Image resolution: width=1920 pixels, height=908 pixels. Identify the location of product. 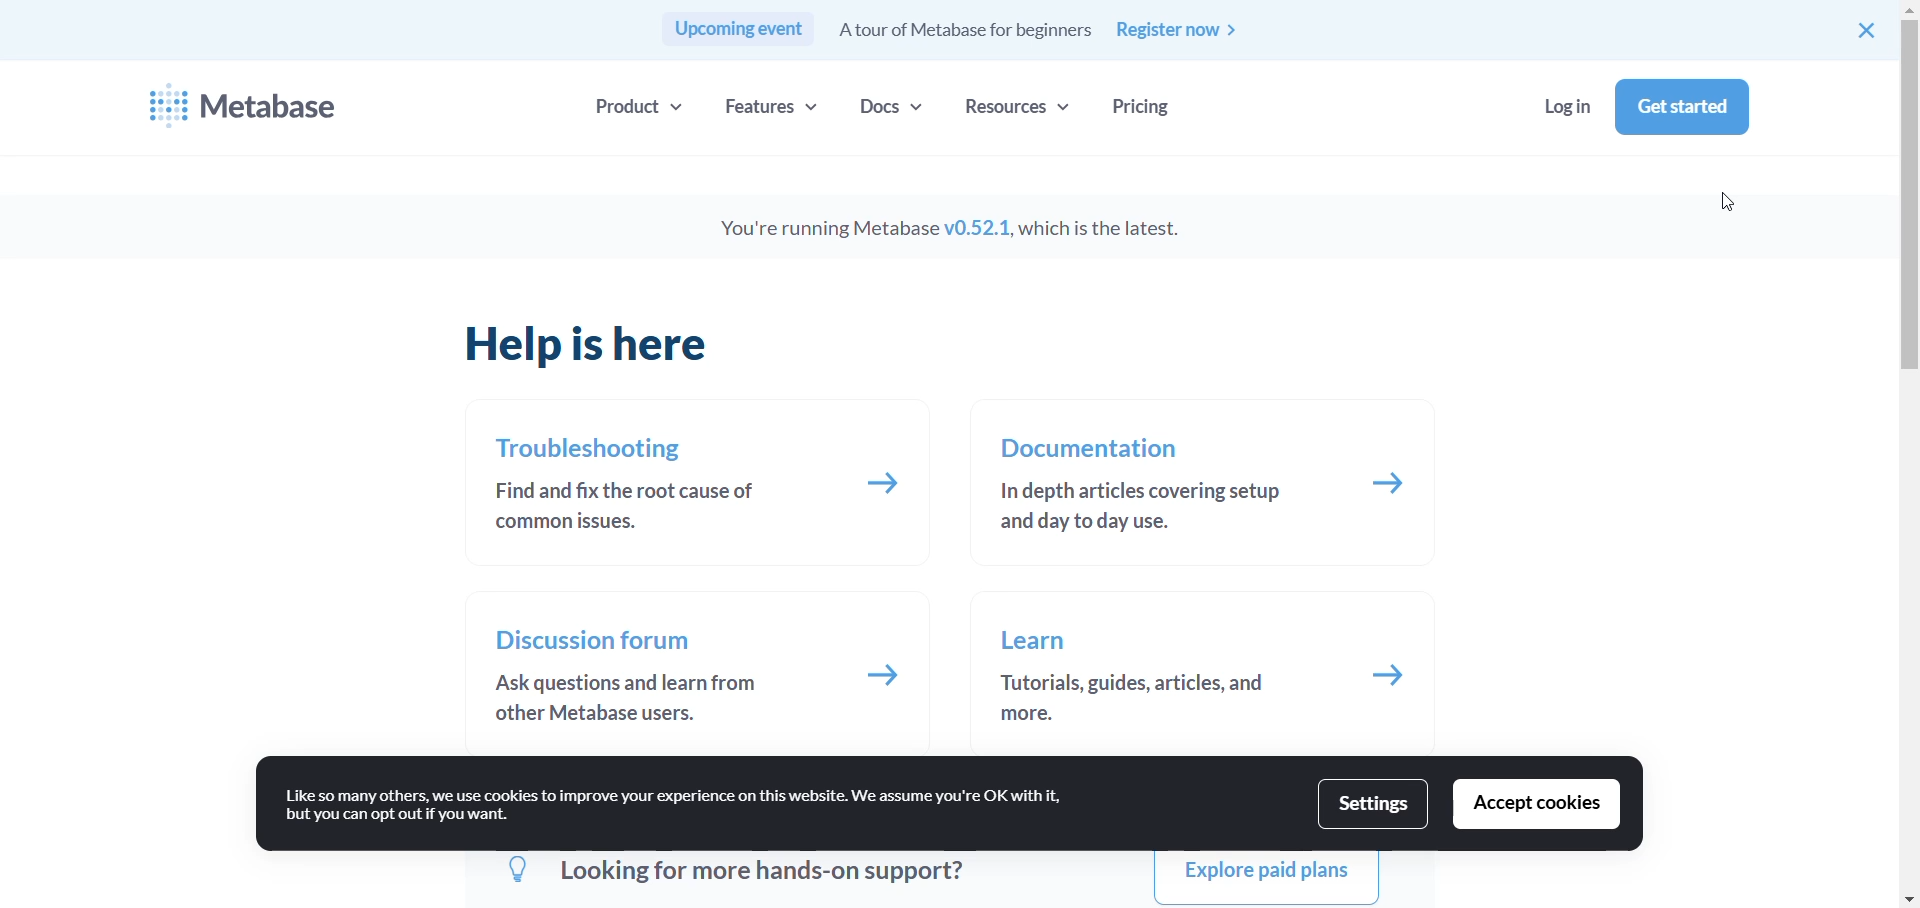
(633, 105).